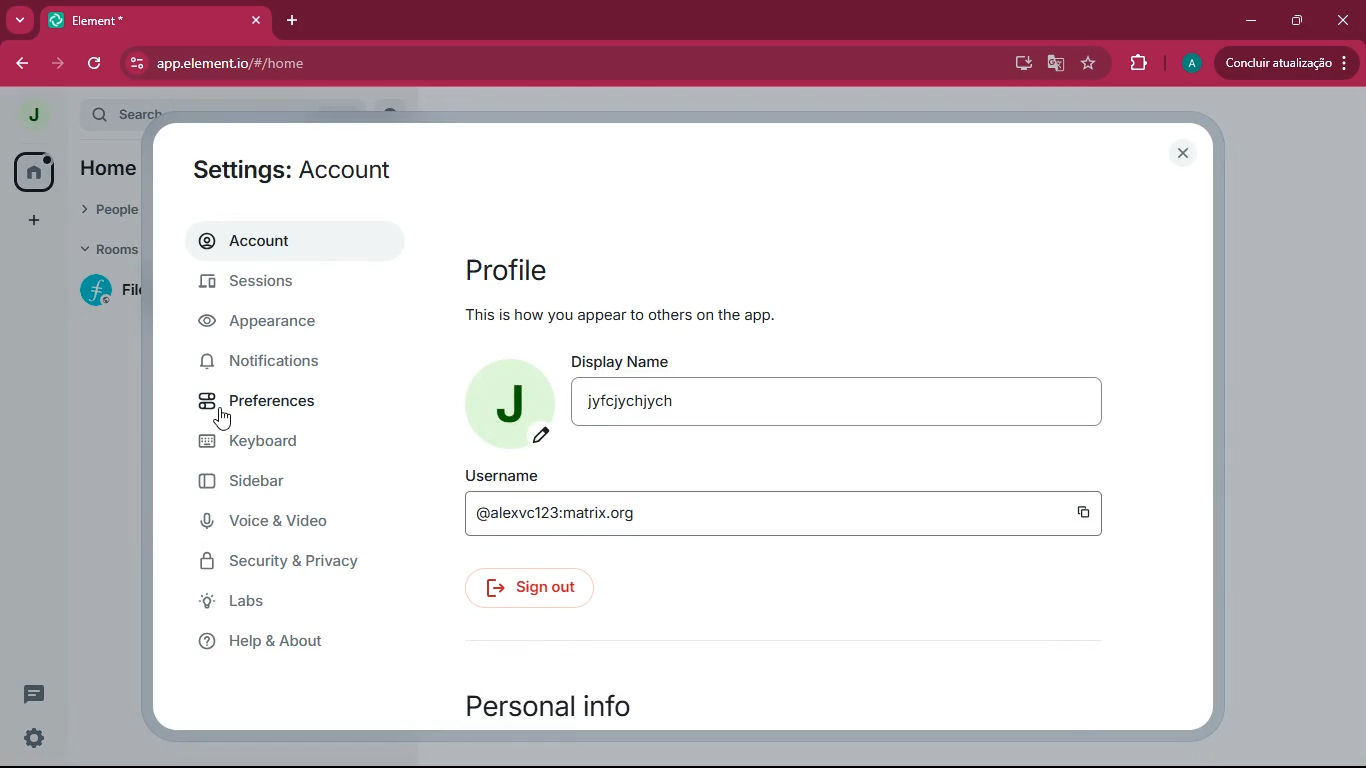  Describe the element at coordinates (130, 111) in the screenshot. I see `search` at that location.